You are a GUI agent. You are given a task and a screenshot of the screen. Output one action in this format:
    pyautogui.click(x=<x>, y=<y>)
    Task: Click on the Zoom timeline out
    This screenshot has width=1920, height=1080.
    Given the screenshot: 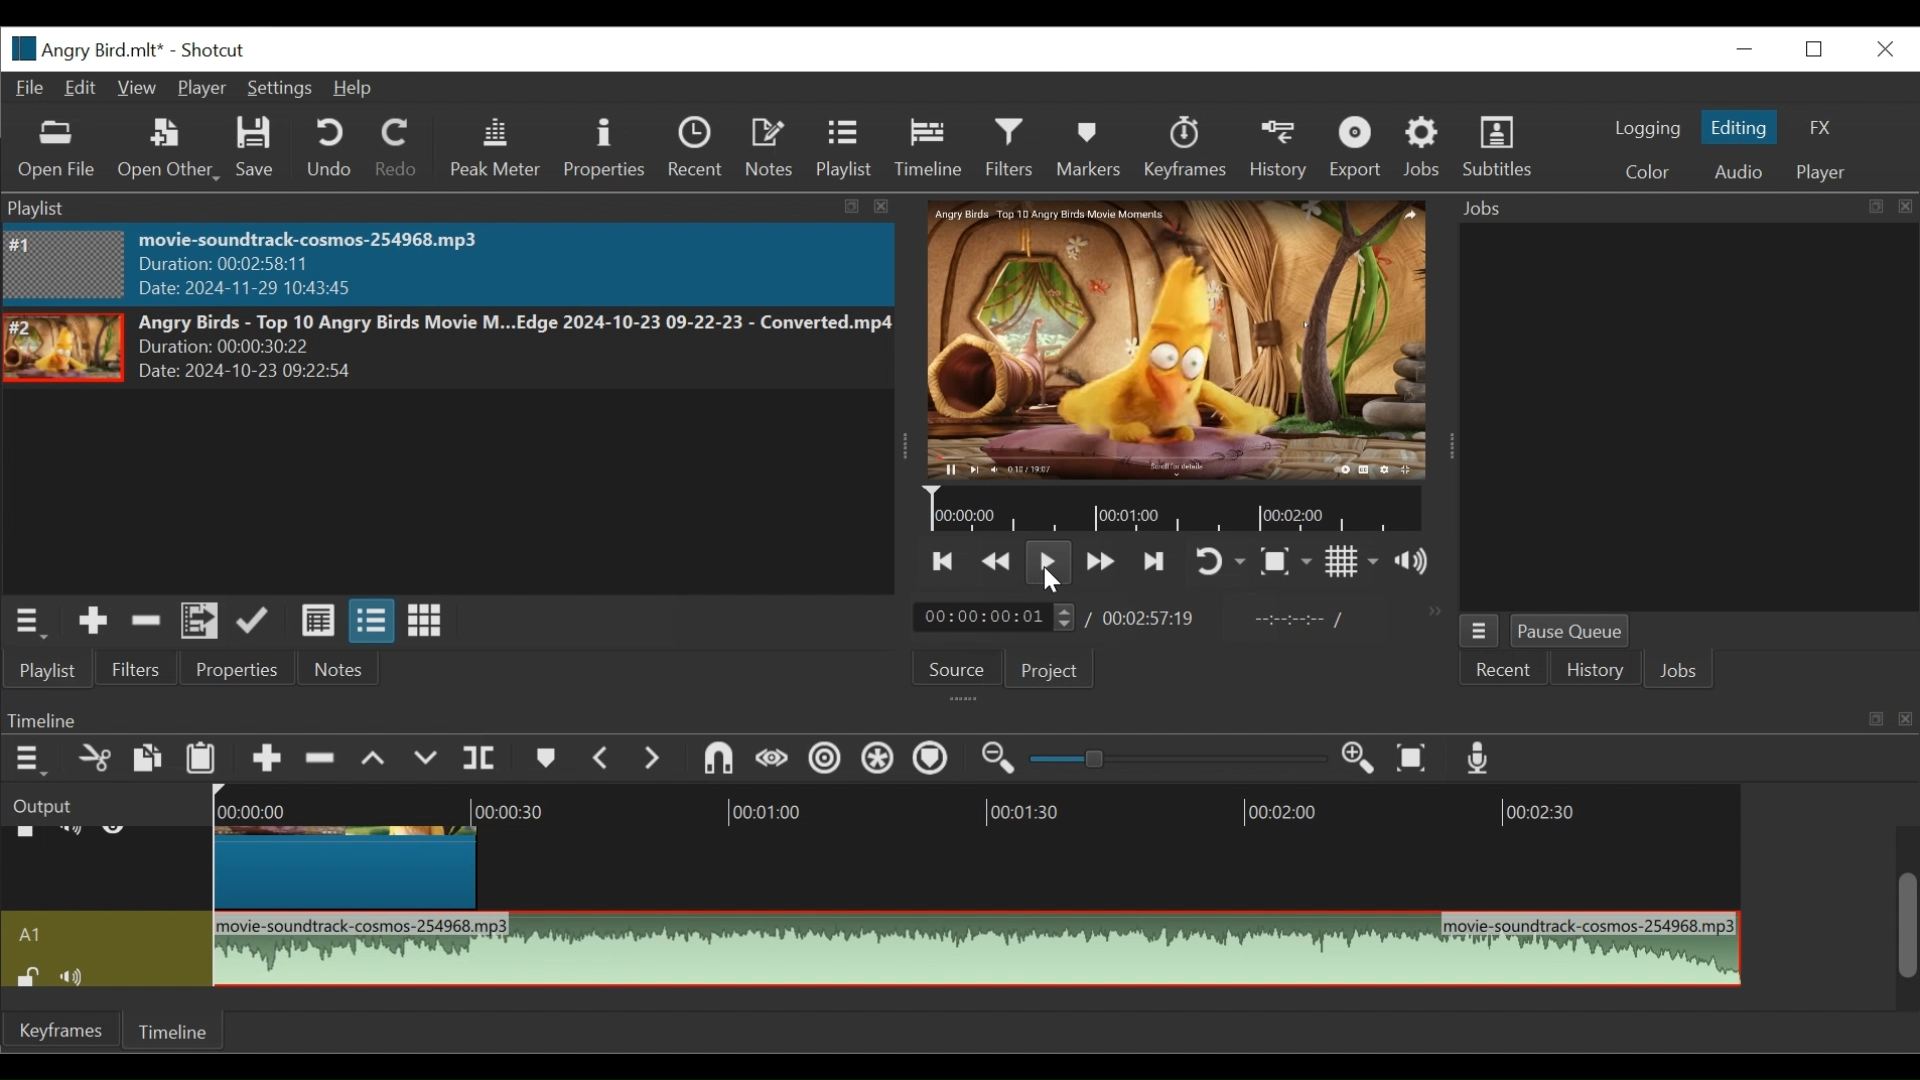 What is the action you would take?
    pyautogui.click(x=1004, y=760)
    